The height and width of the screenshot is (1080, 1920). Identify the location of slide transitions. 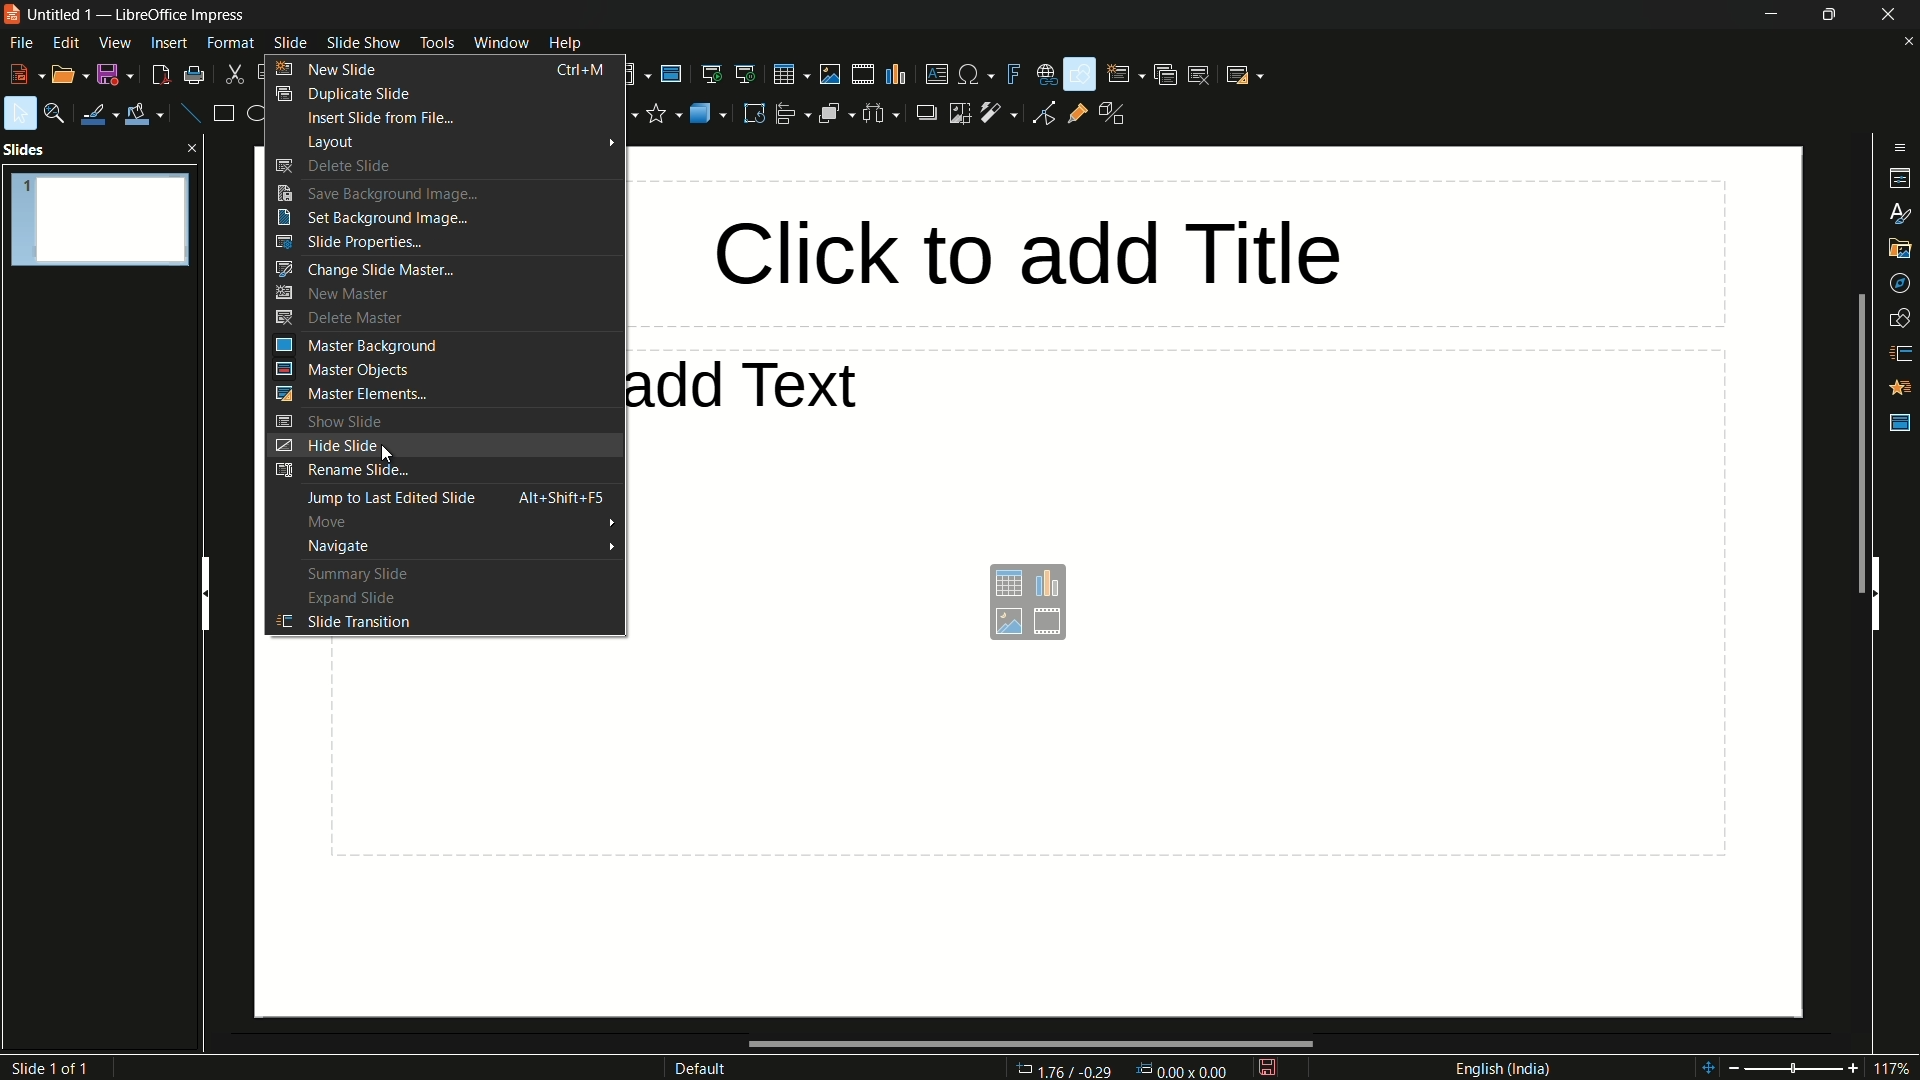
(1898, 349).